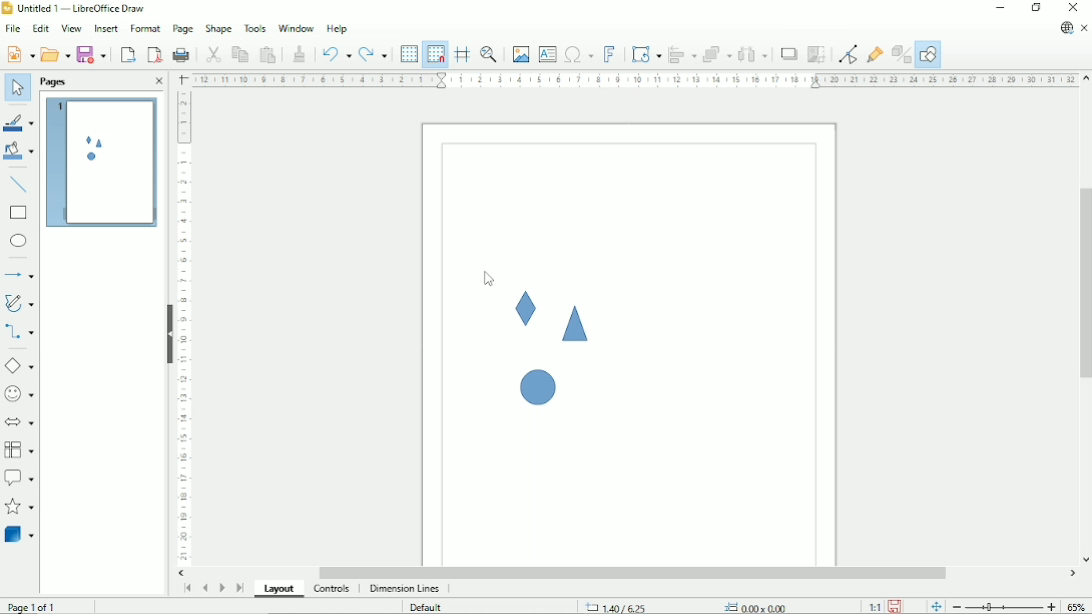  I want to click on Hide, so click(169, 334).